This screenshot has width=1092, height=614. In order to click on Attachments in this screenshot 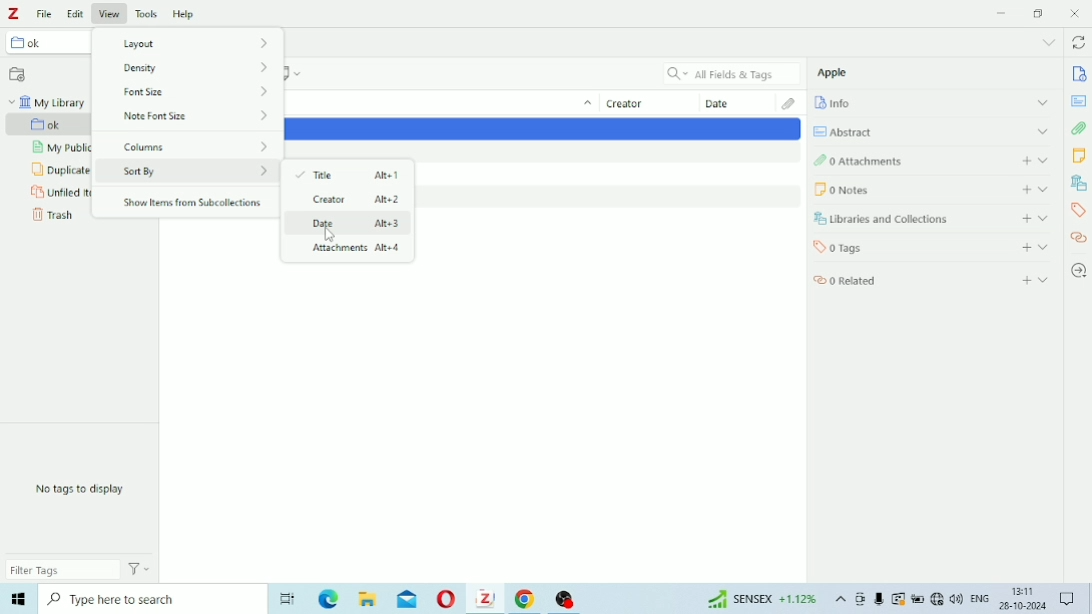, I will do `click(1080, 129)`.